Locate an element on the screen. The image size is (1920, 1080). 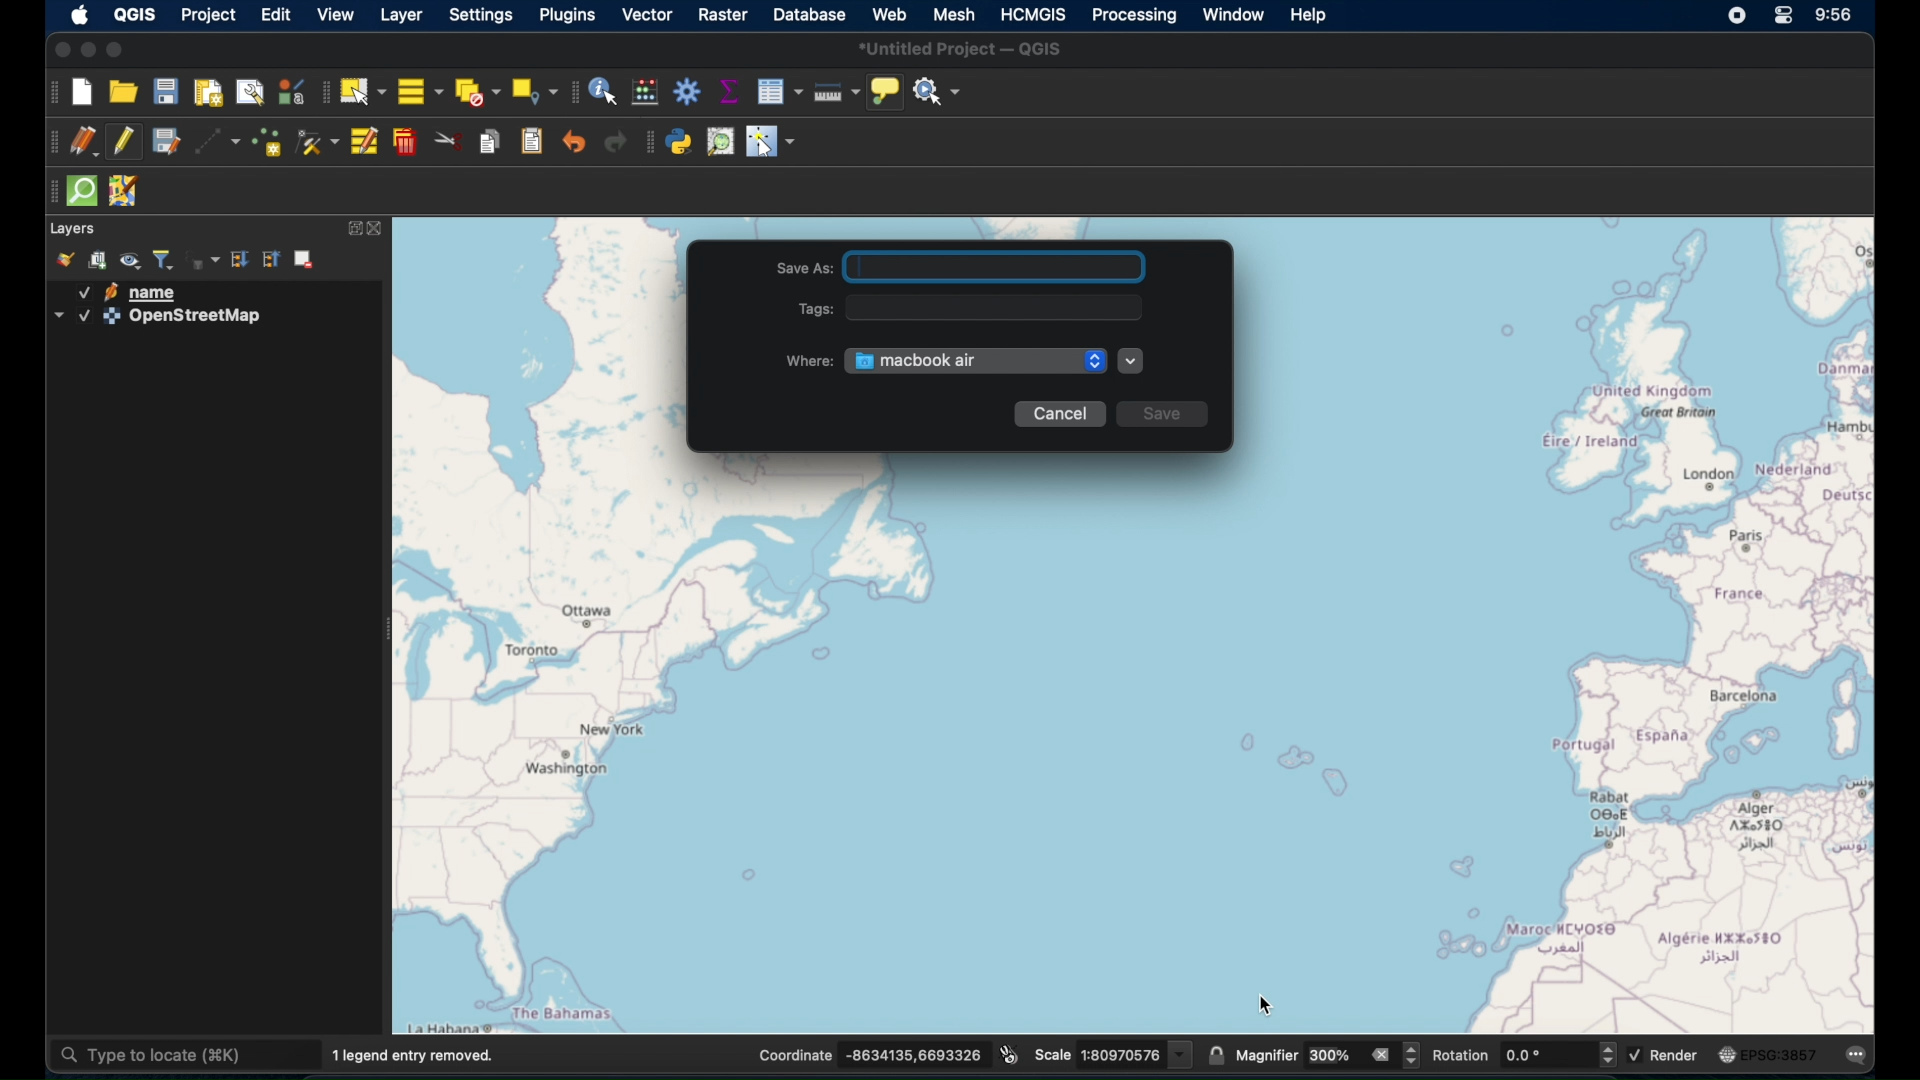
filter layer by expression is located at coordinates (206, 259).